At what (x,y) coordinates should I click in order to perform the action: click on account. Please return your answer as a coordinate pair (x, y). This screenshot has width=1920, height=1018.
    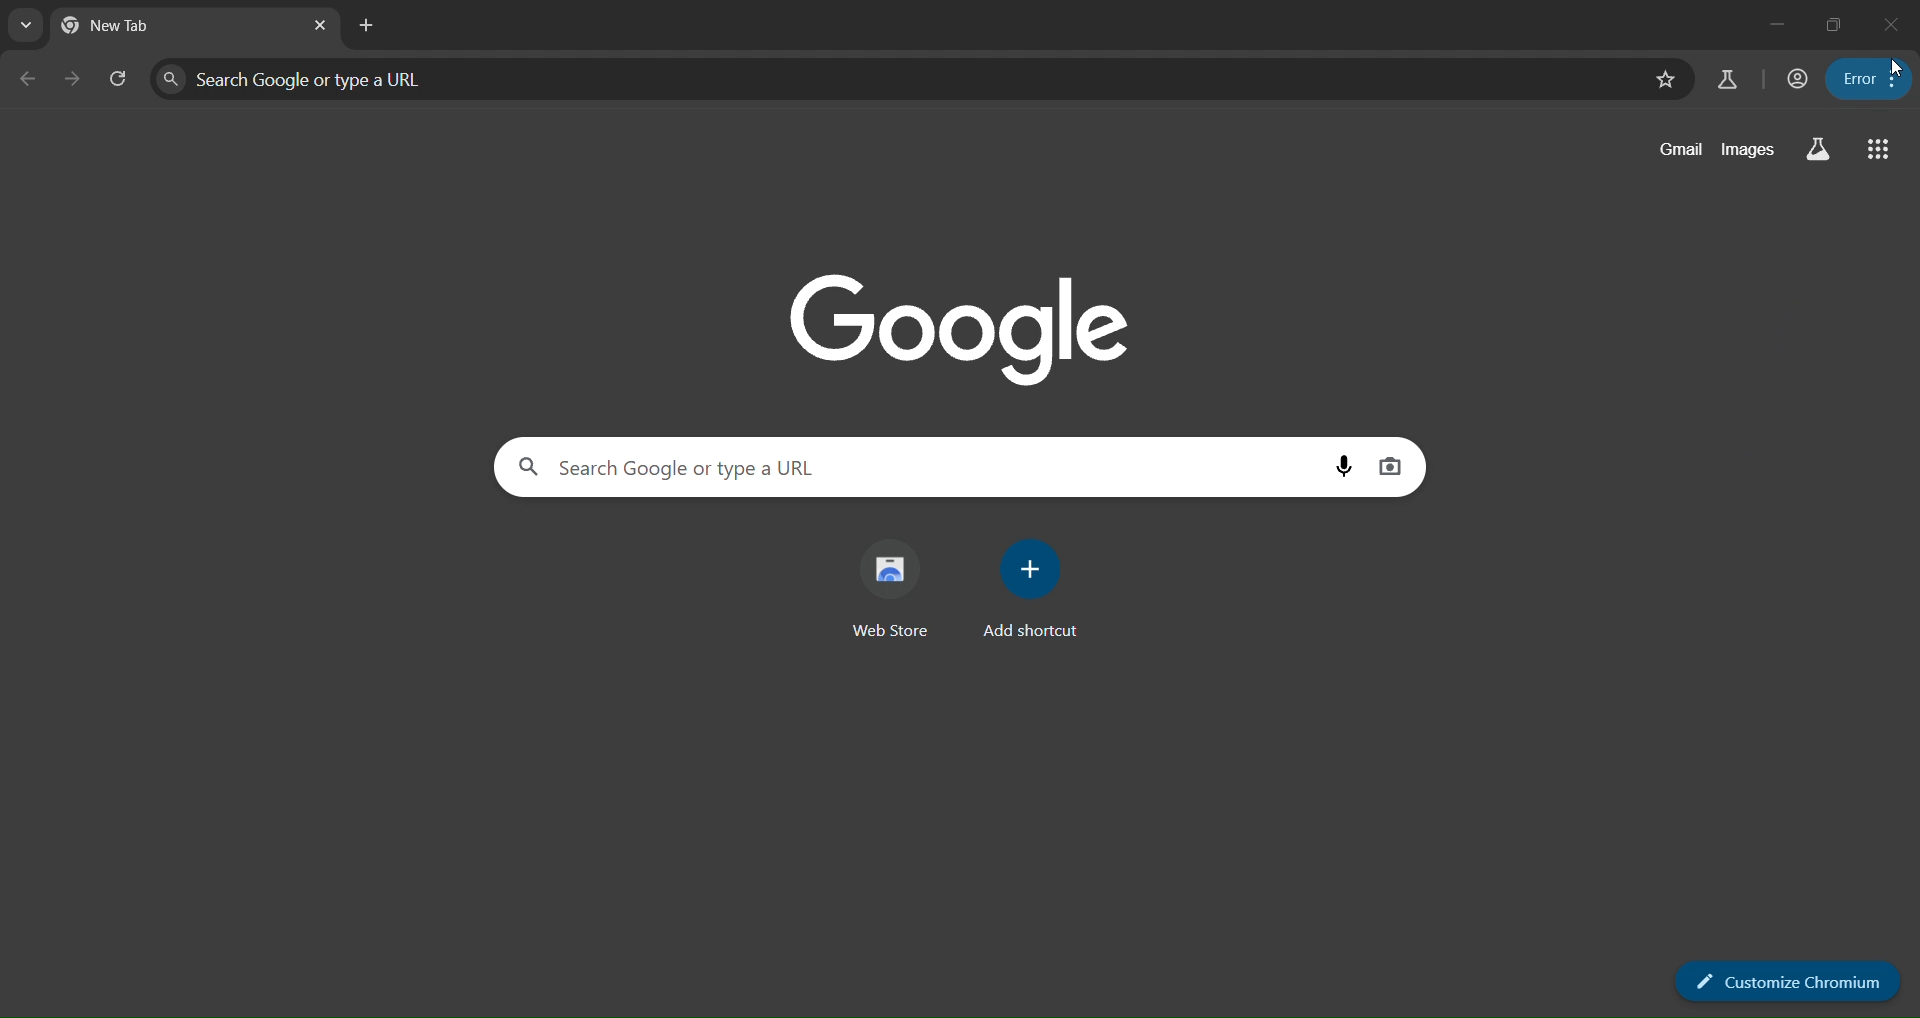
    Looking at the image, I should click on (1799, 79).